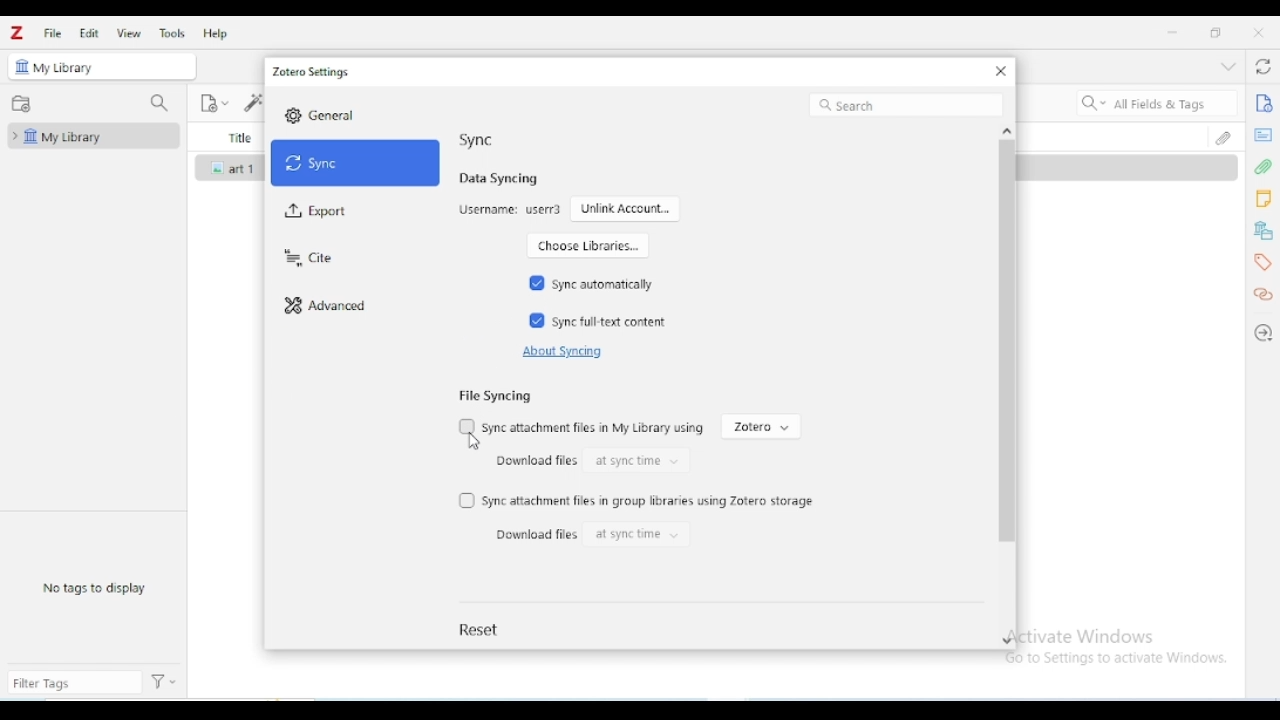 The height and width of the screenshot is (720, 1280). What do you see at coordinates (481, 629) in the screenshot?
I see `reset` at bounding box center [481, 629].